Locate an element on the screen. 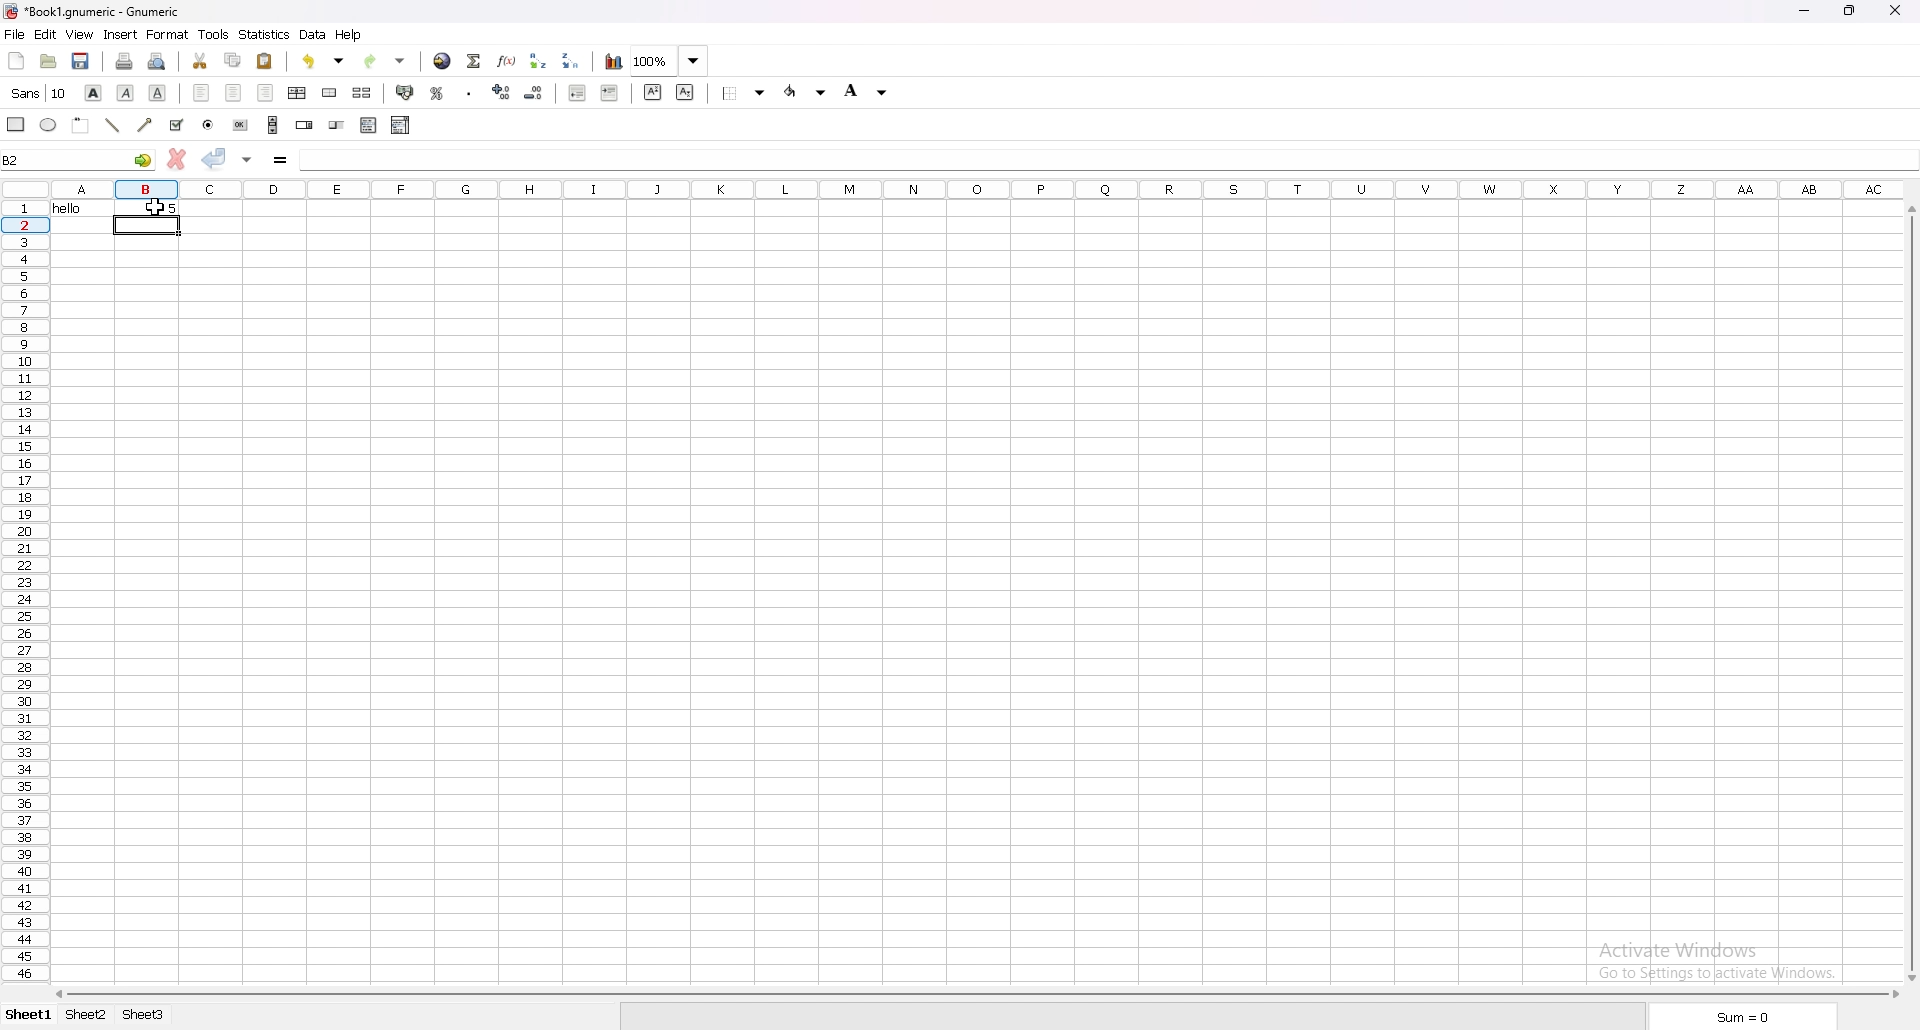 The image size is (1920, 1030). gnumeric is located at coordinates (91, 13).